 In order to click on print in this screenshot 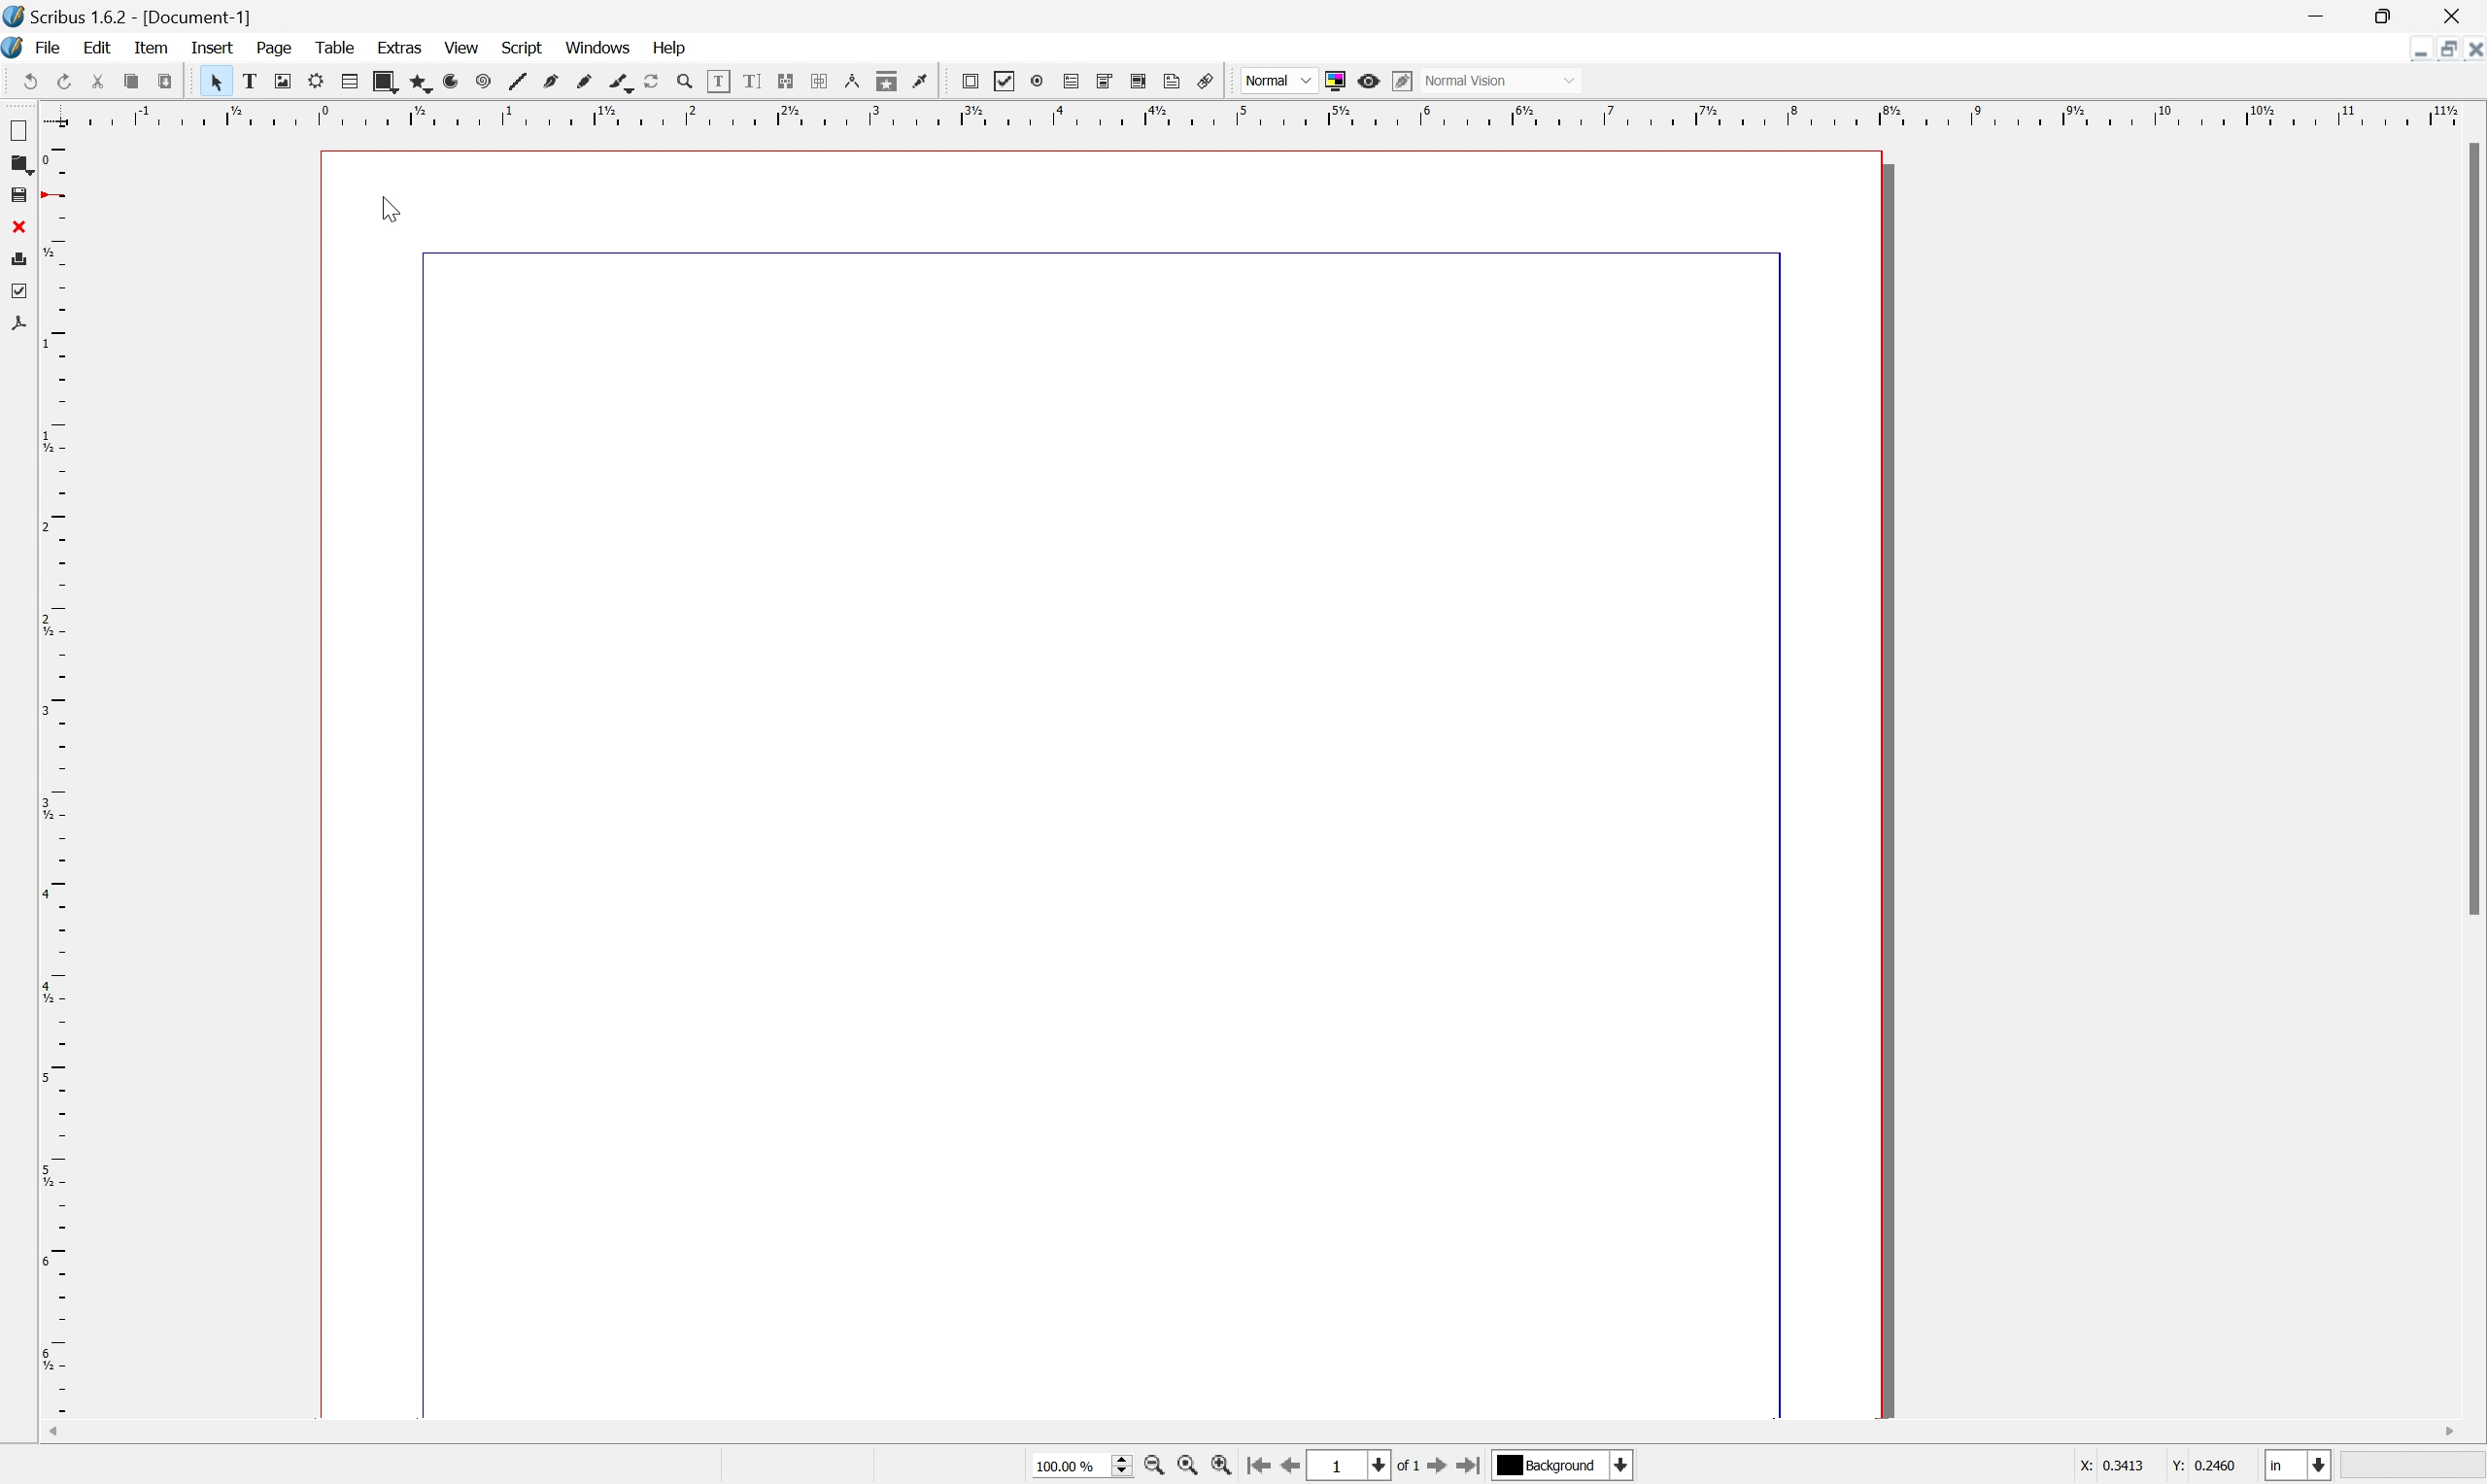, I will do `click(26, 256)`.